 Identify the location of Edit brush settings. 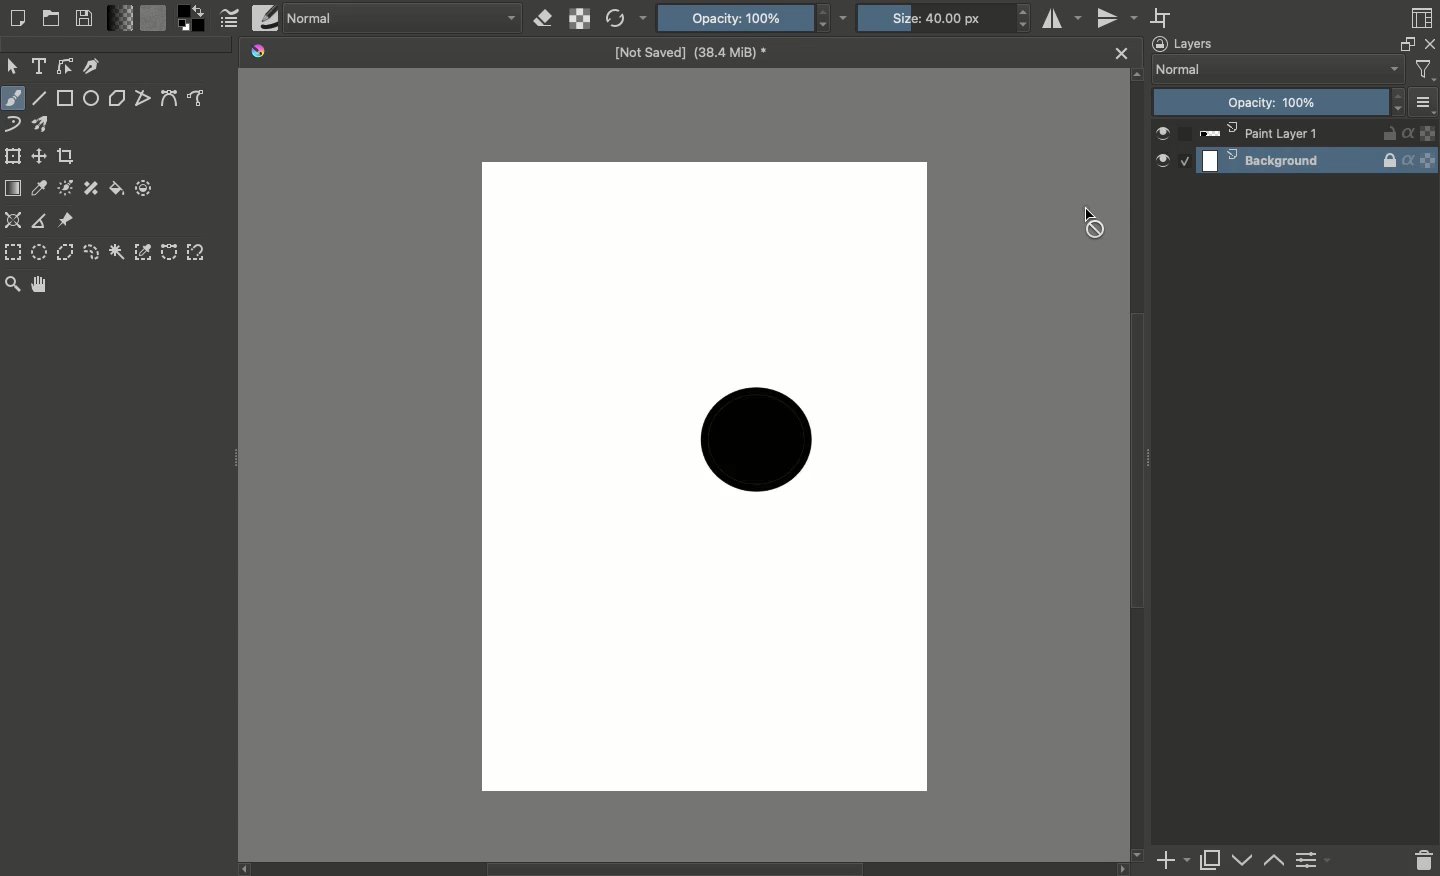
(228, 19).